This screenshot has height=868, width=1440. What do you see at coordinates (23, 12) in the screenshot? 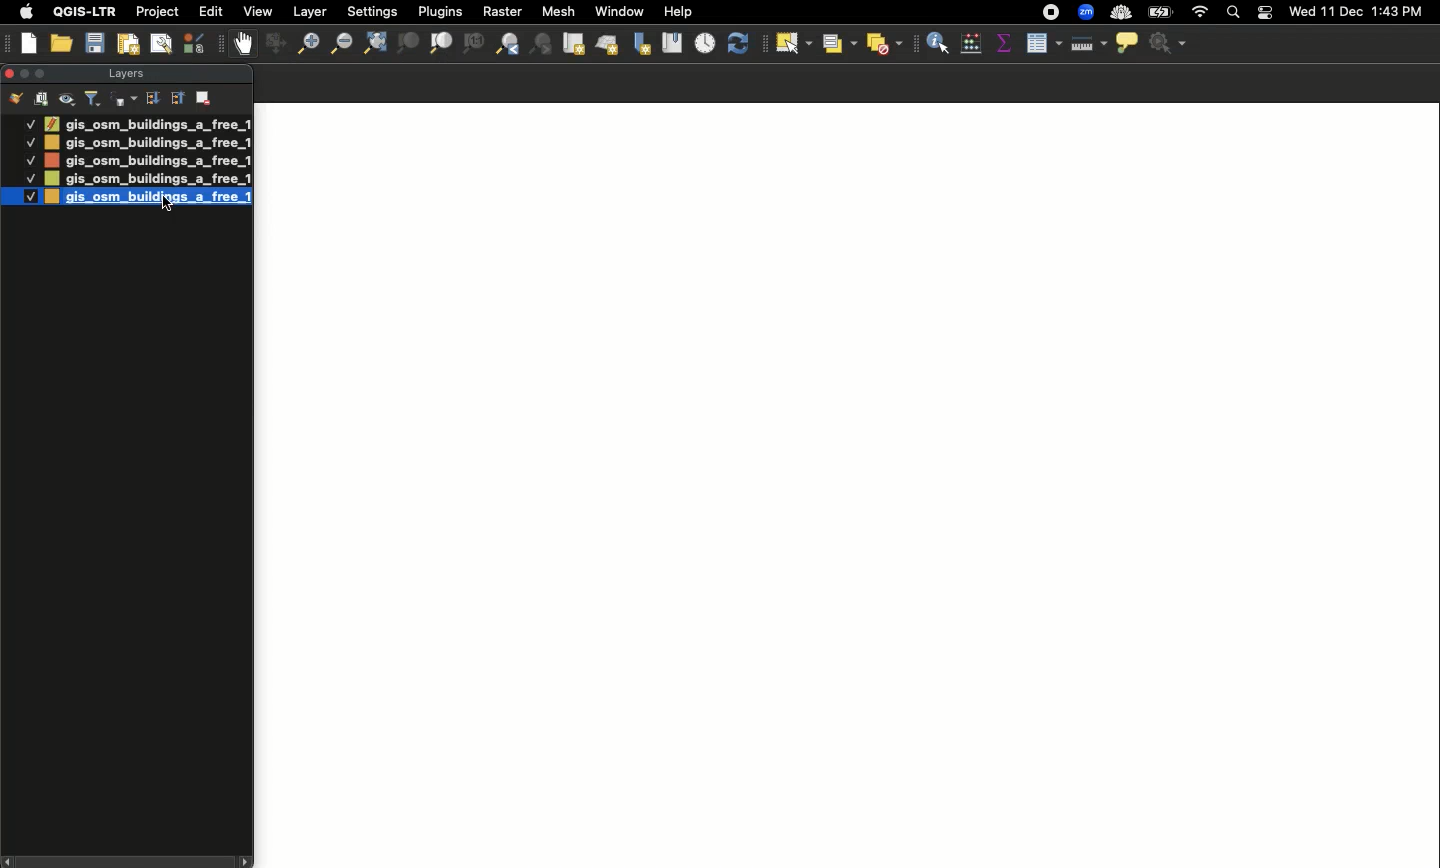
I see `Apple` at bounding box center [23, 12].